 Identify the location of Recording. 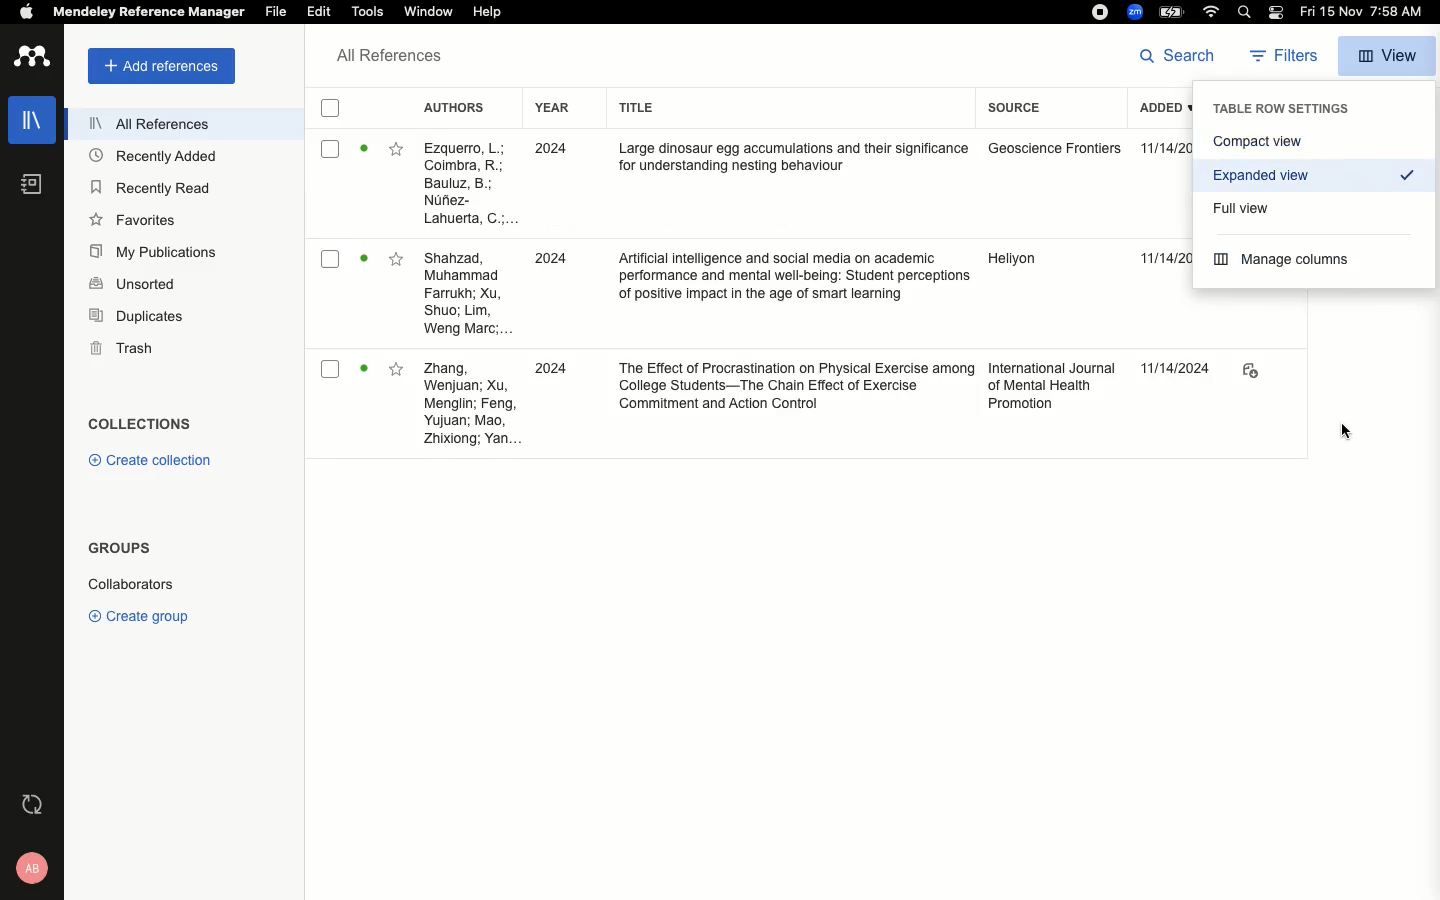
(1099, 12).